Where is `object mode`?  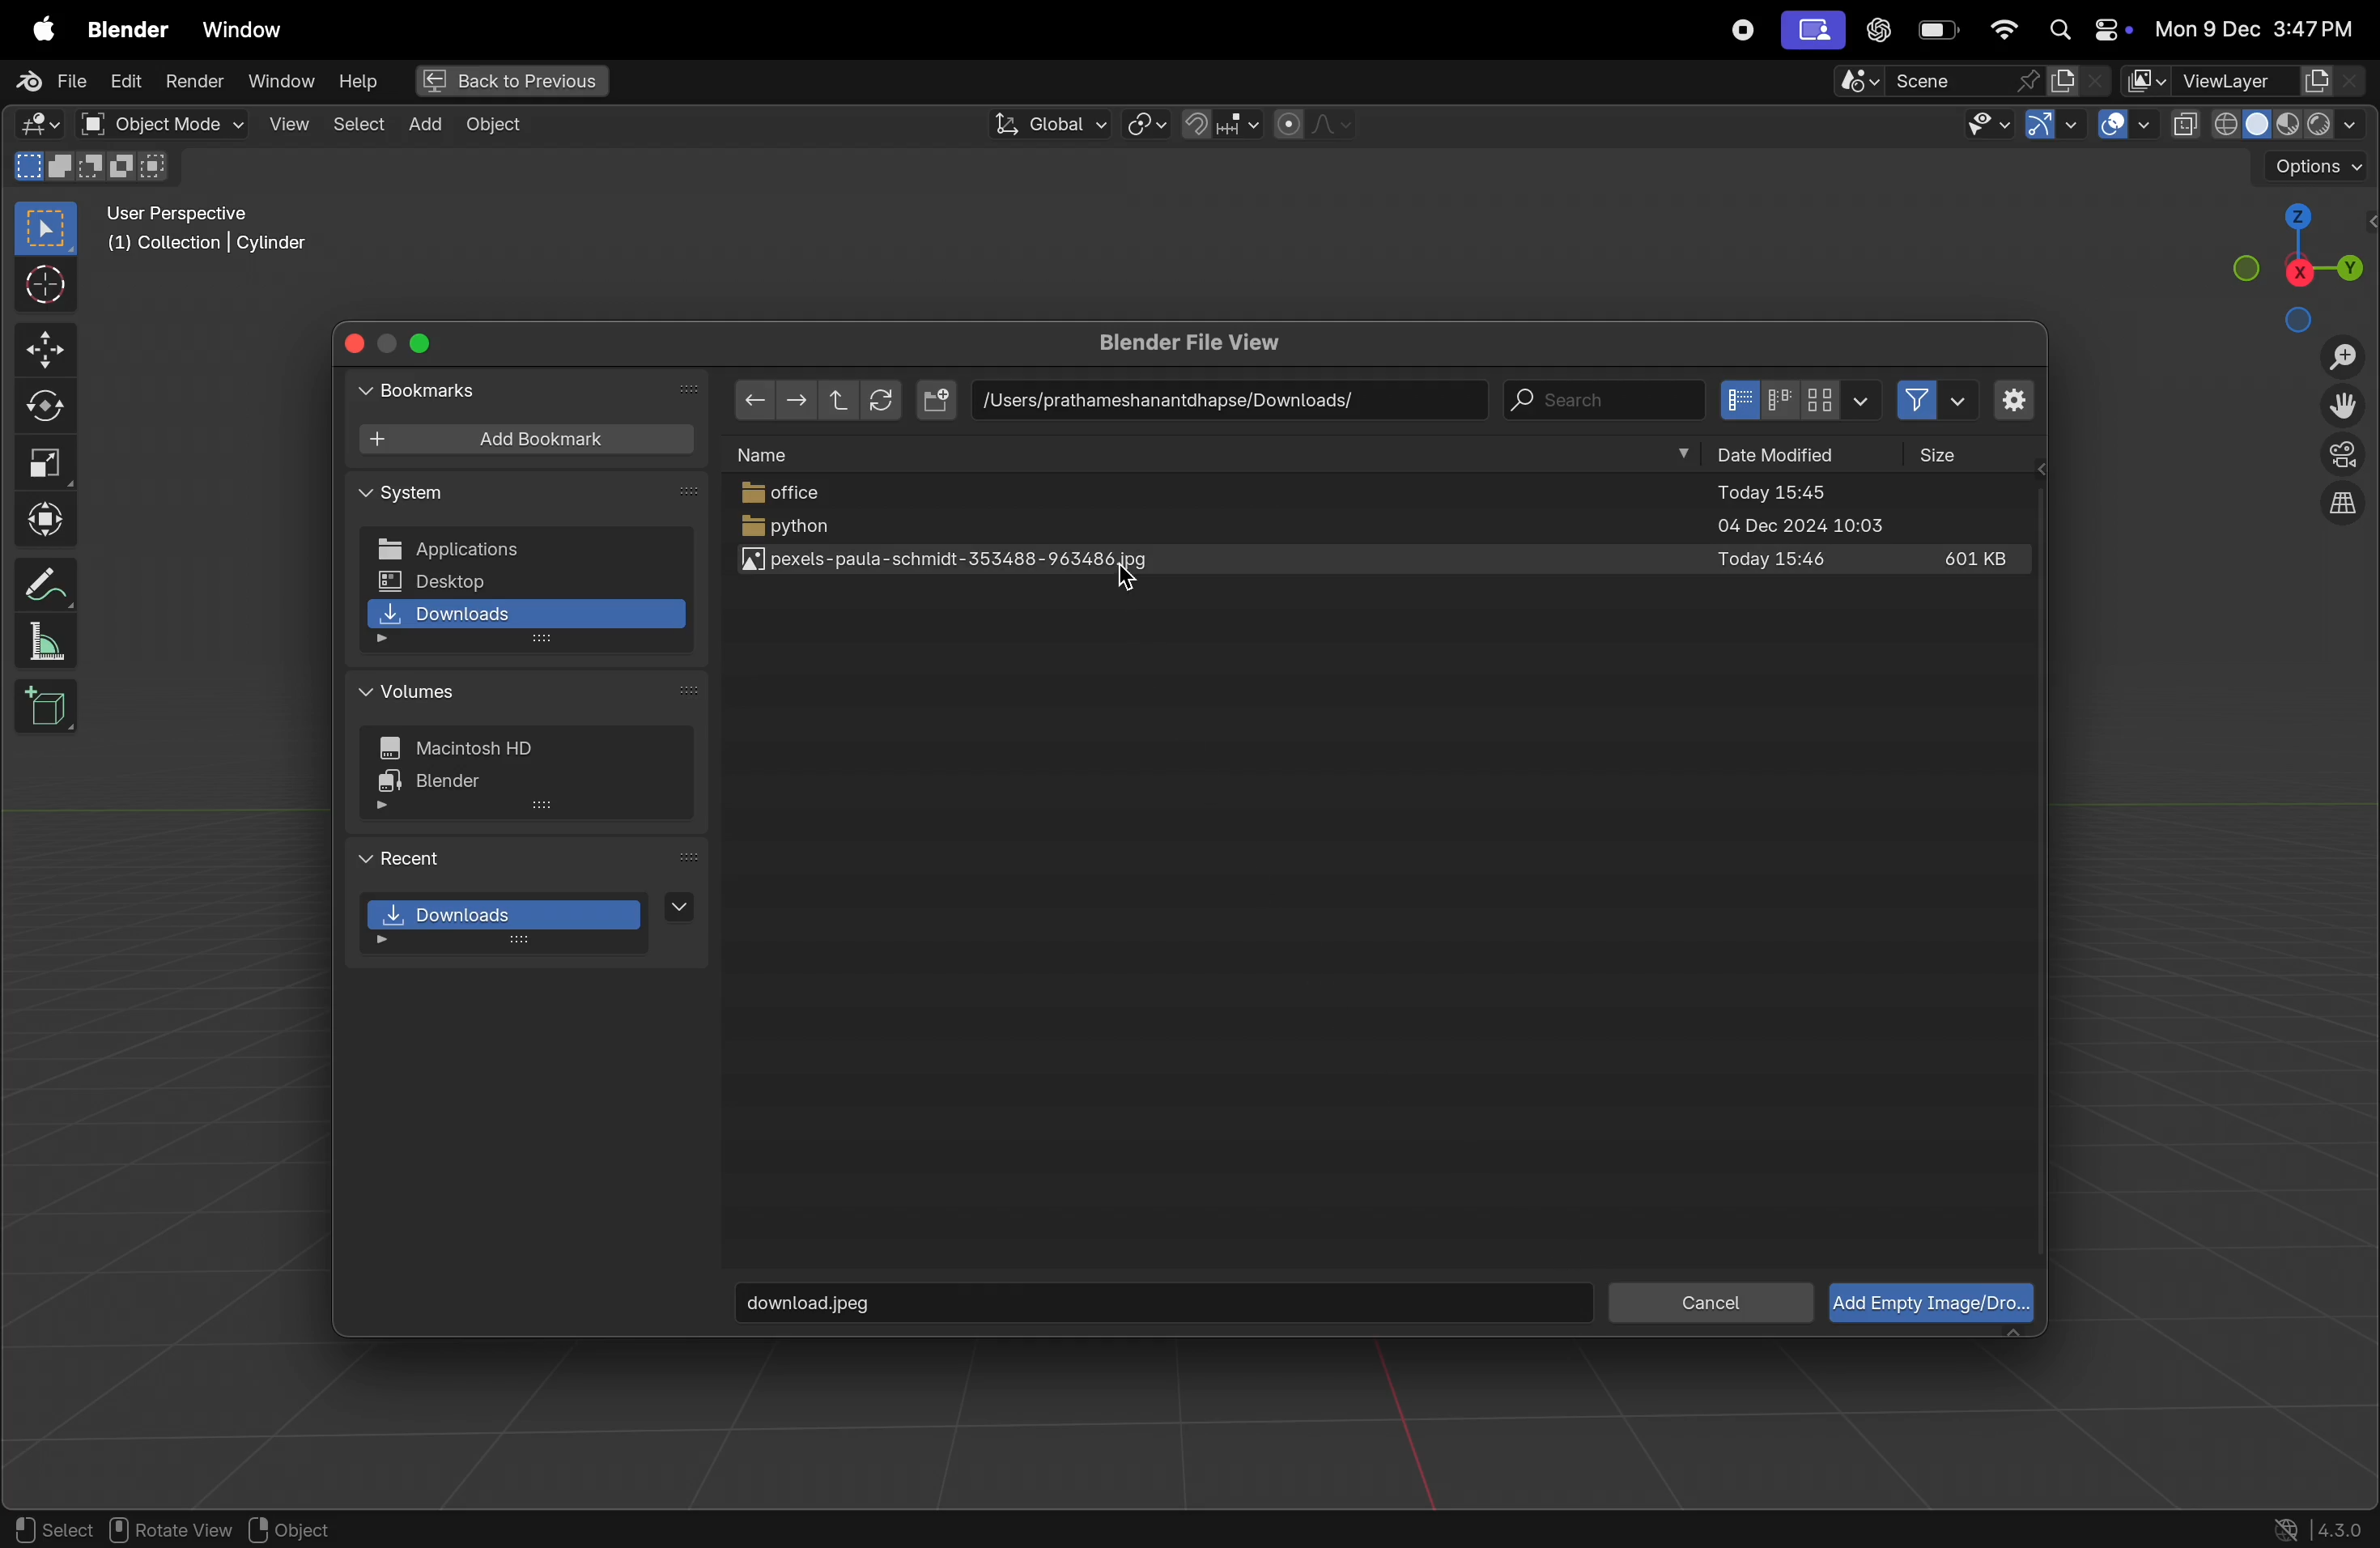
object mode is located at coordinates (158, 124).